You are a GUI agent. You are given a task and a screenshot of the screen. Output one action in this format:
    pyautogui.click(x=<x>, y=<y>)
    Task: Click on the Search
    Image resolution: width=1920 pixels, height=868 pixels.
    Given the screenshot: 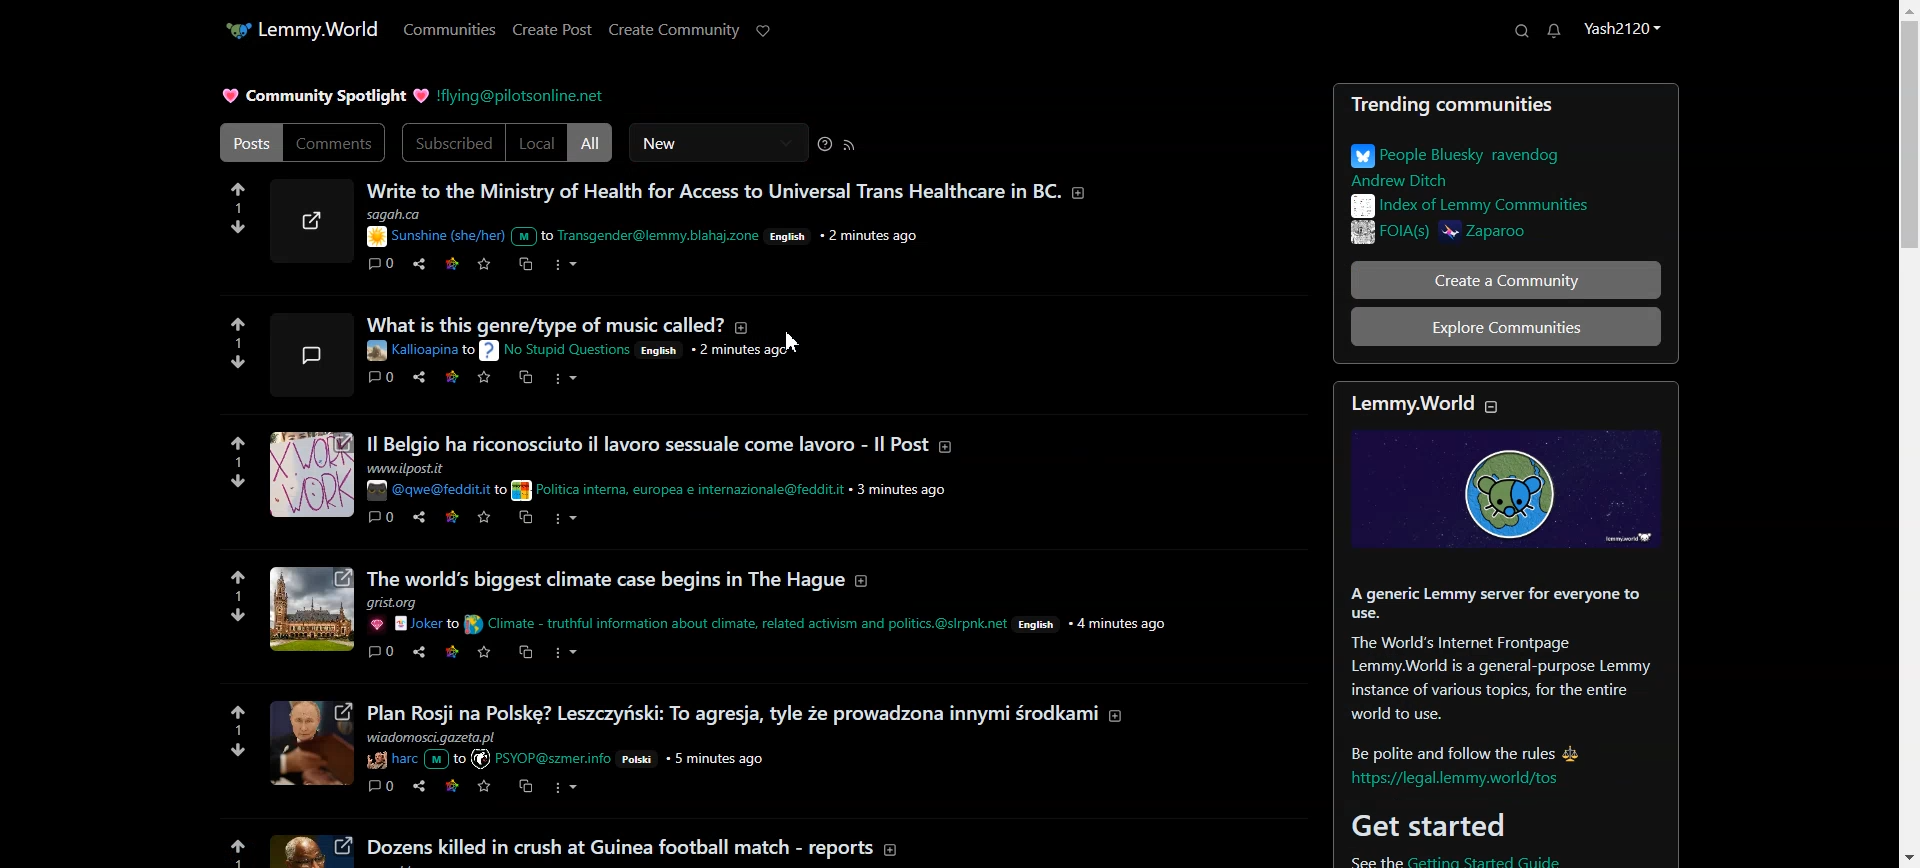 What is the action you would take?
    pyautogui.click(x=1522, y=31)
    